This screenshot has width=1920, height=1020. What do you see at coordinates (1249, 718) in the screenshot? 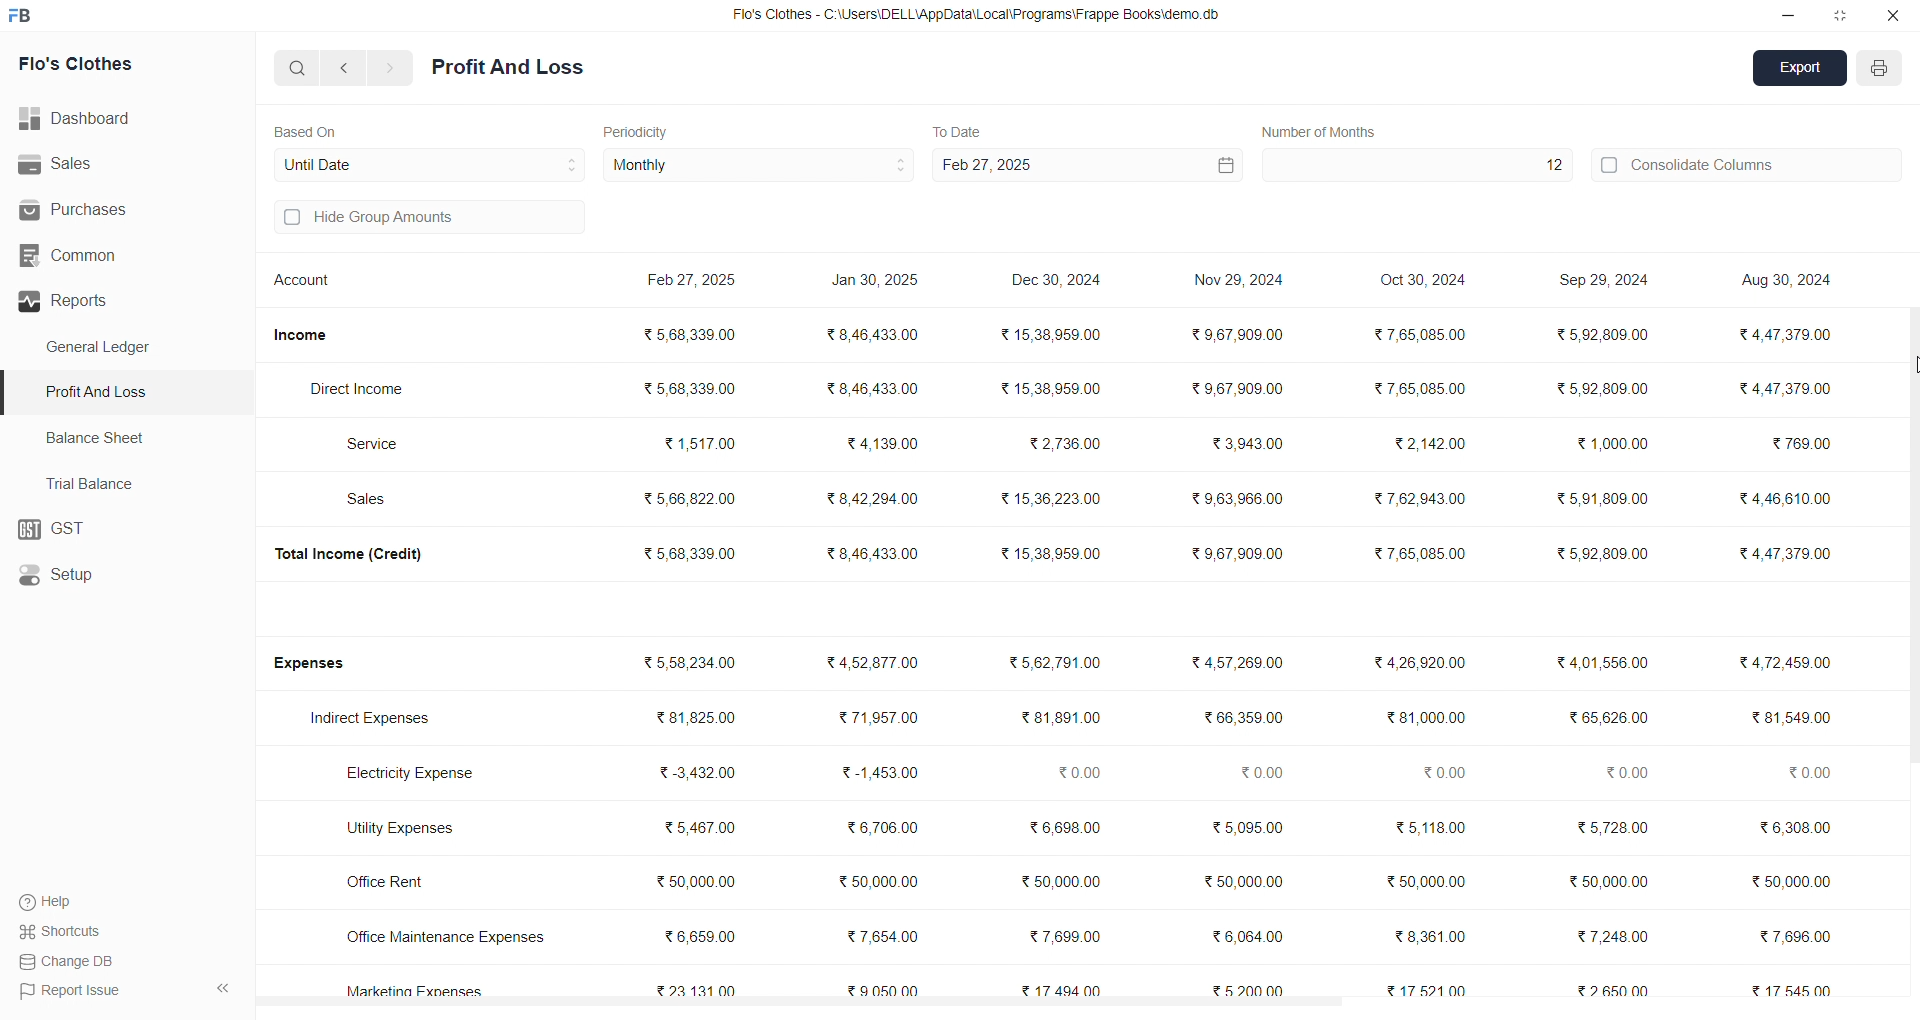
I see `₹66,359.00` at bounding box center [1249, 718].